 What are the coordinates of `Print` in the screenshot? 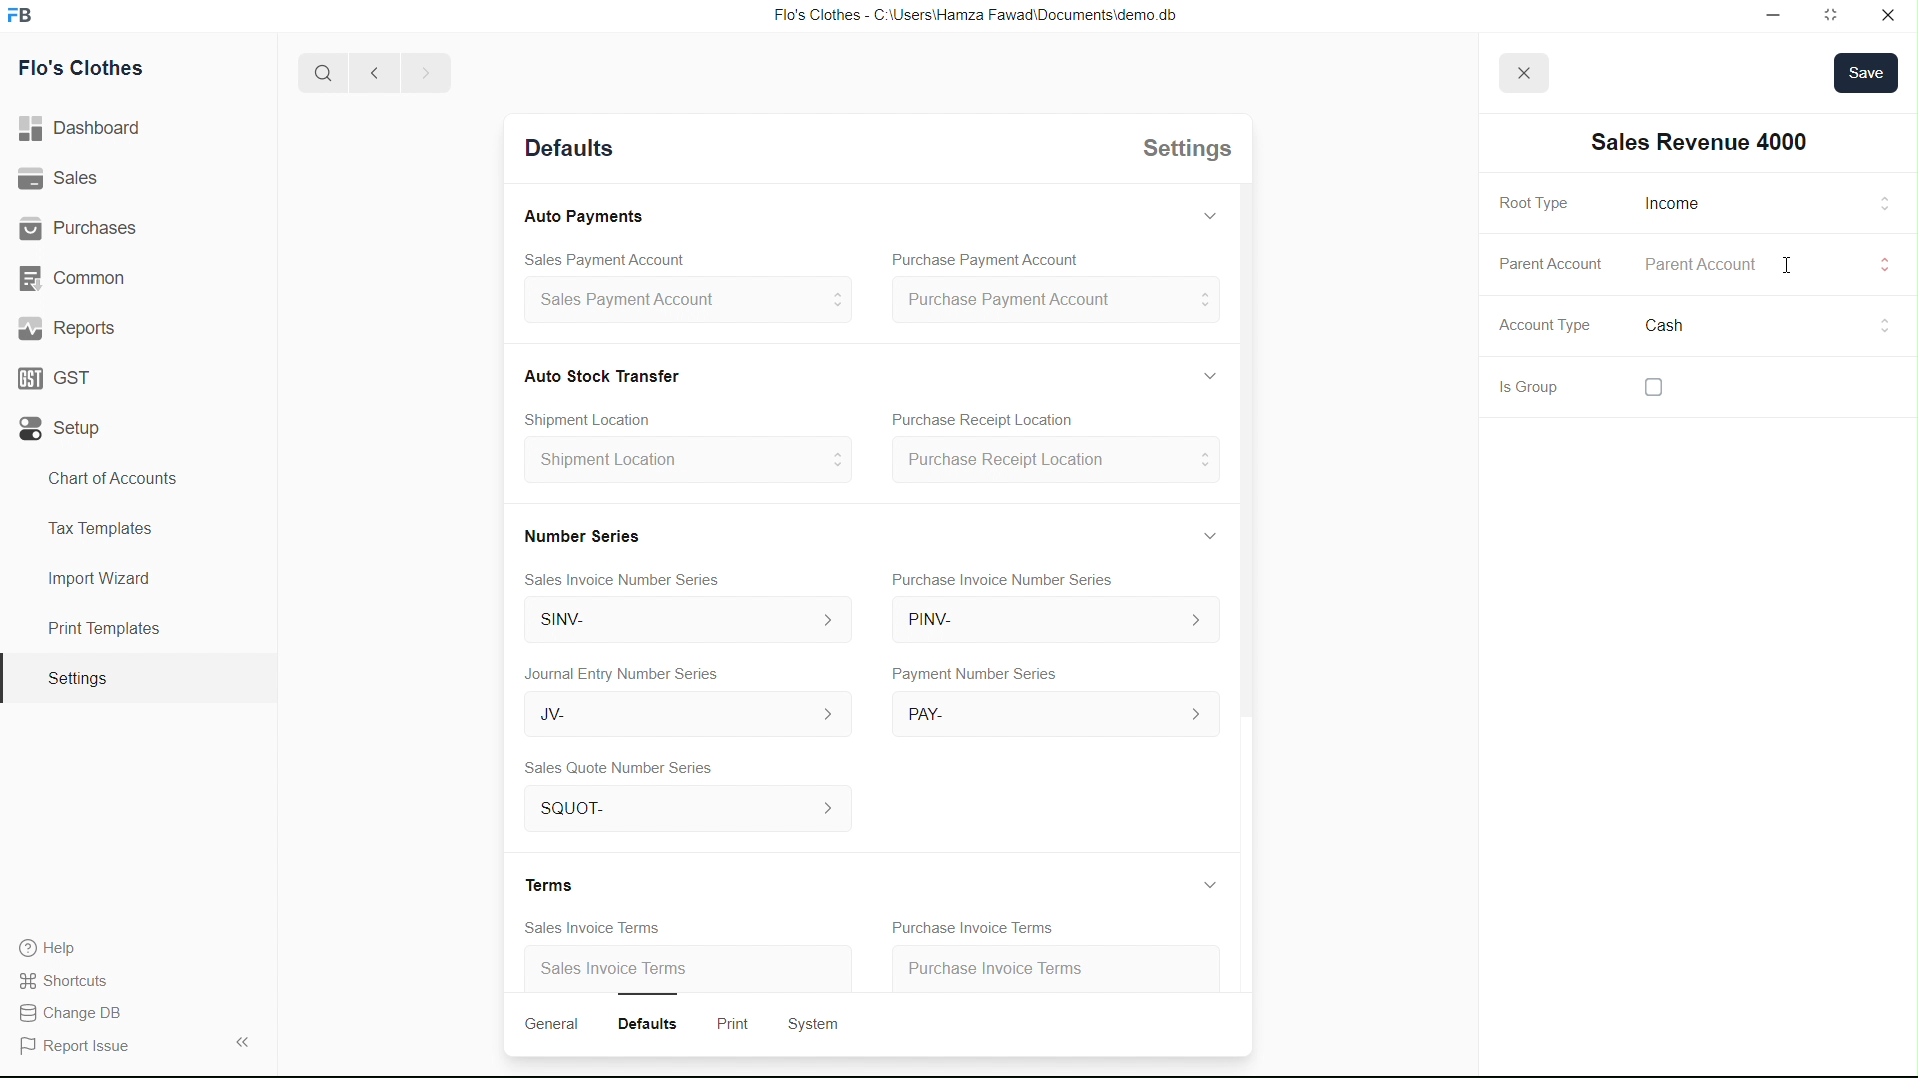 It's located at (736, 1021).